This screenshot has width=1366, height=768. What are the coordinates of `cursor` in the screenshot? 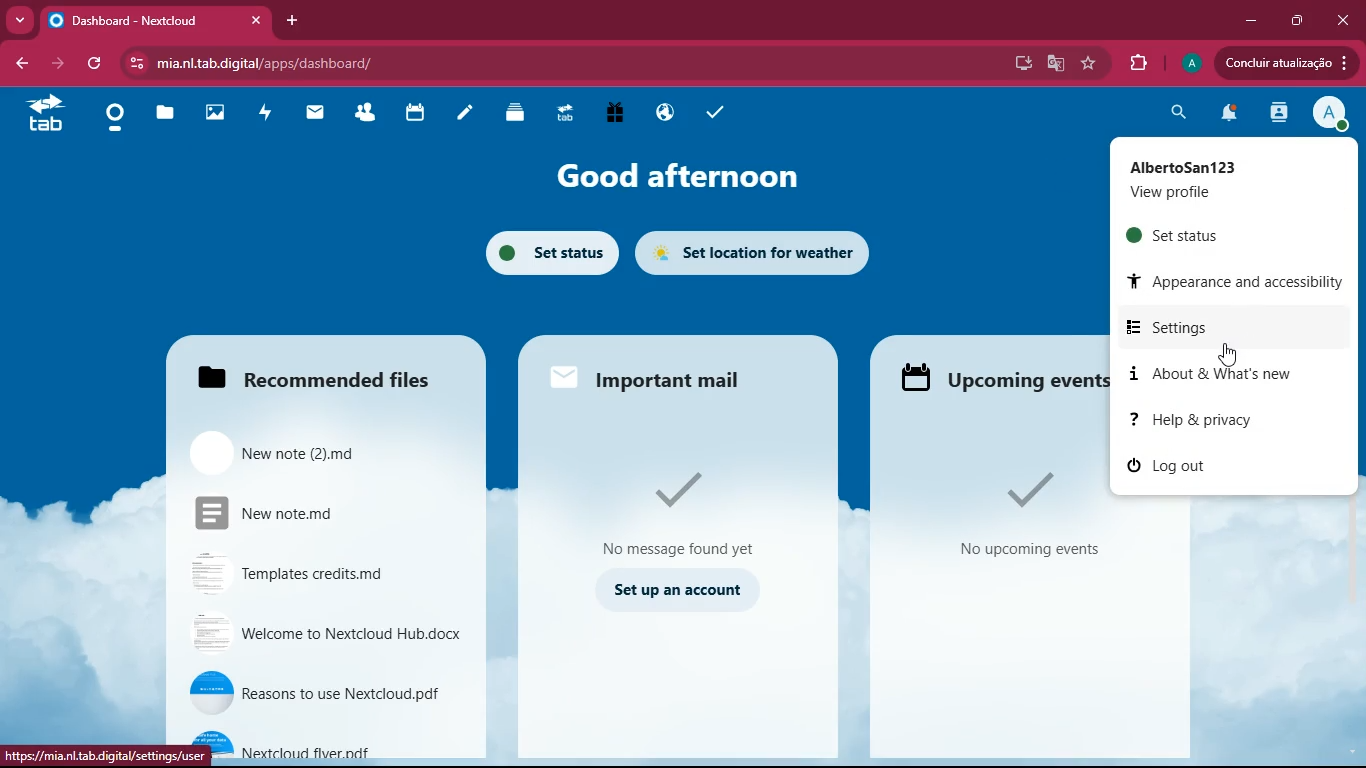 It's located at (1232, 355).